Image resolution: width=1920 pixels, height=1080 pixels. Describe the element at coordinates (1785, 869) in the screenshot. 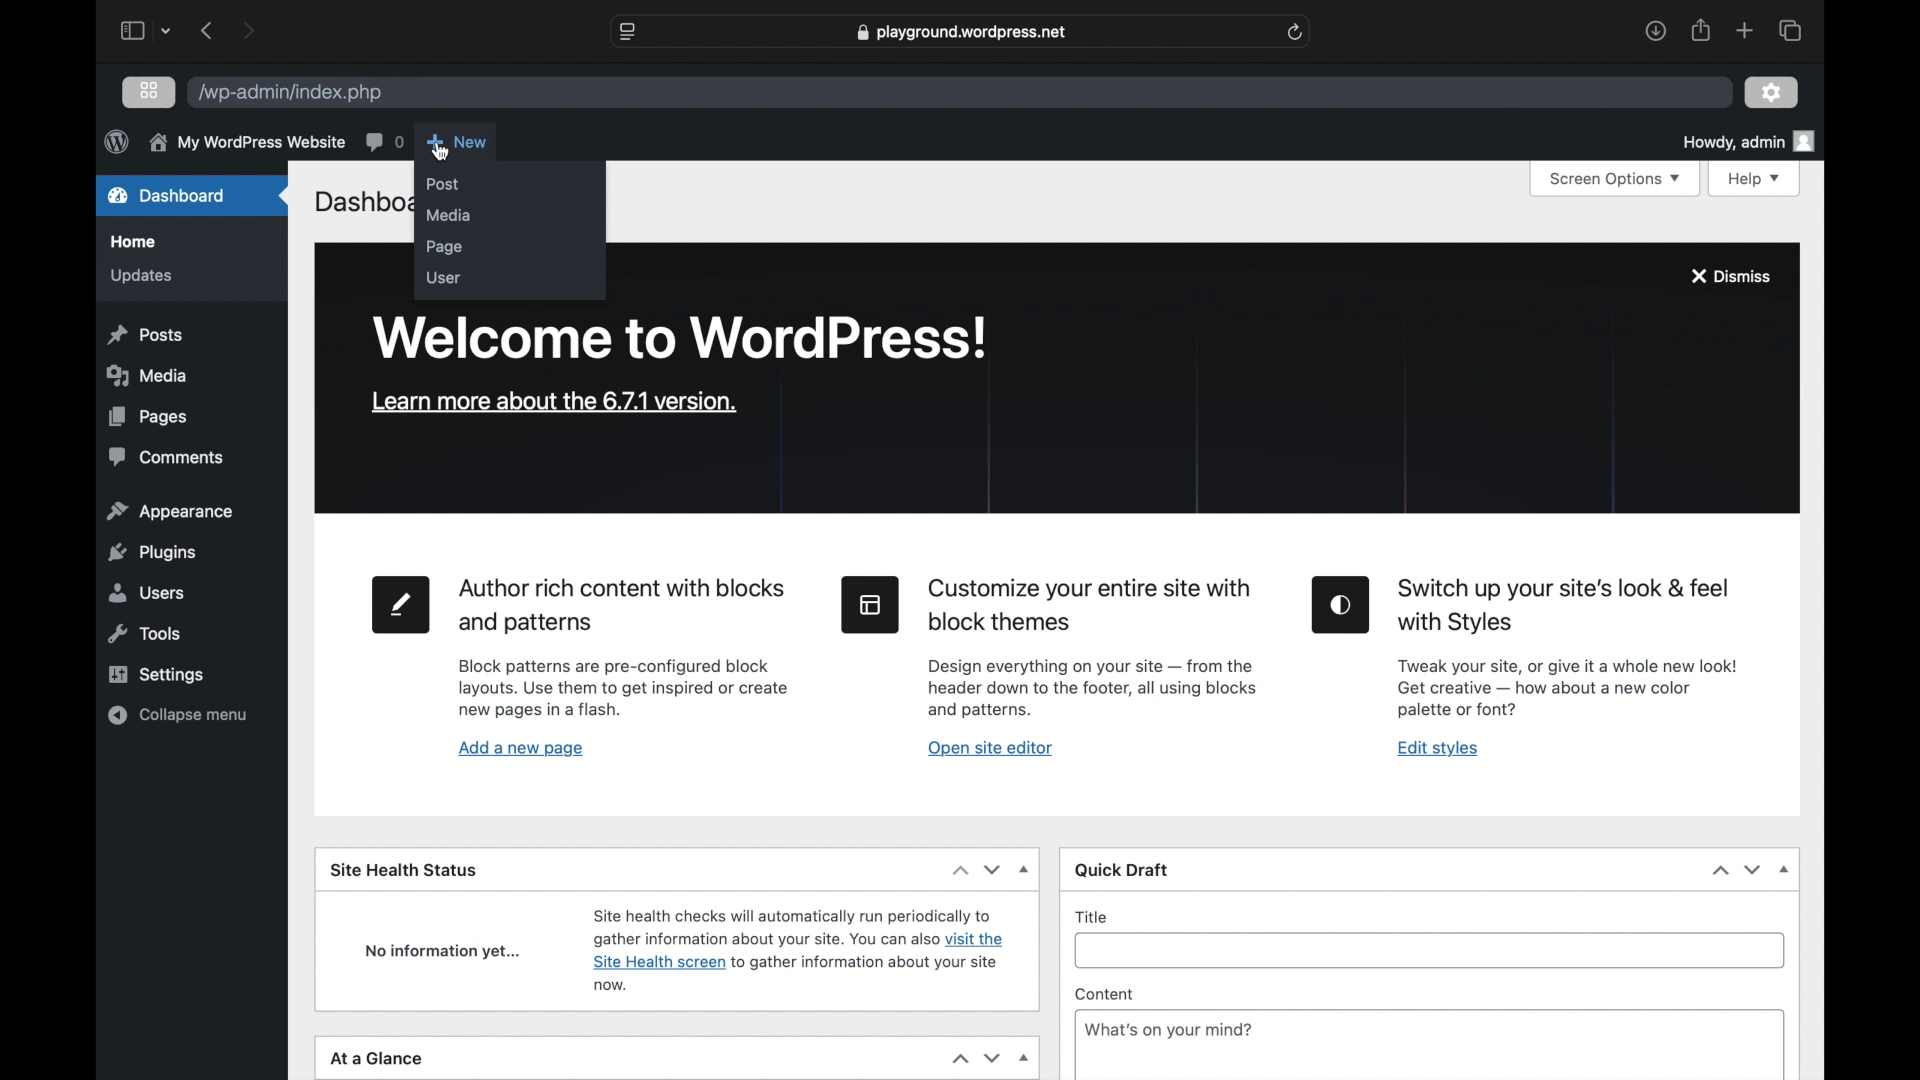

I see `dropdown` at that location.